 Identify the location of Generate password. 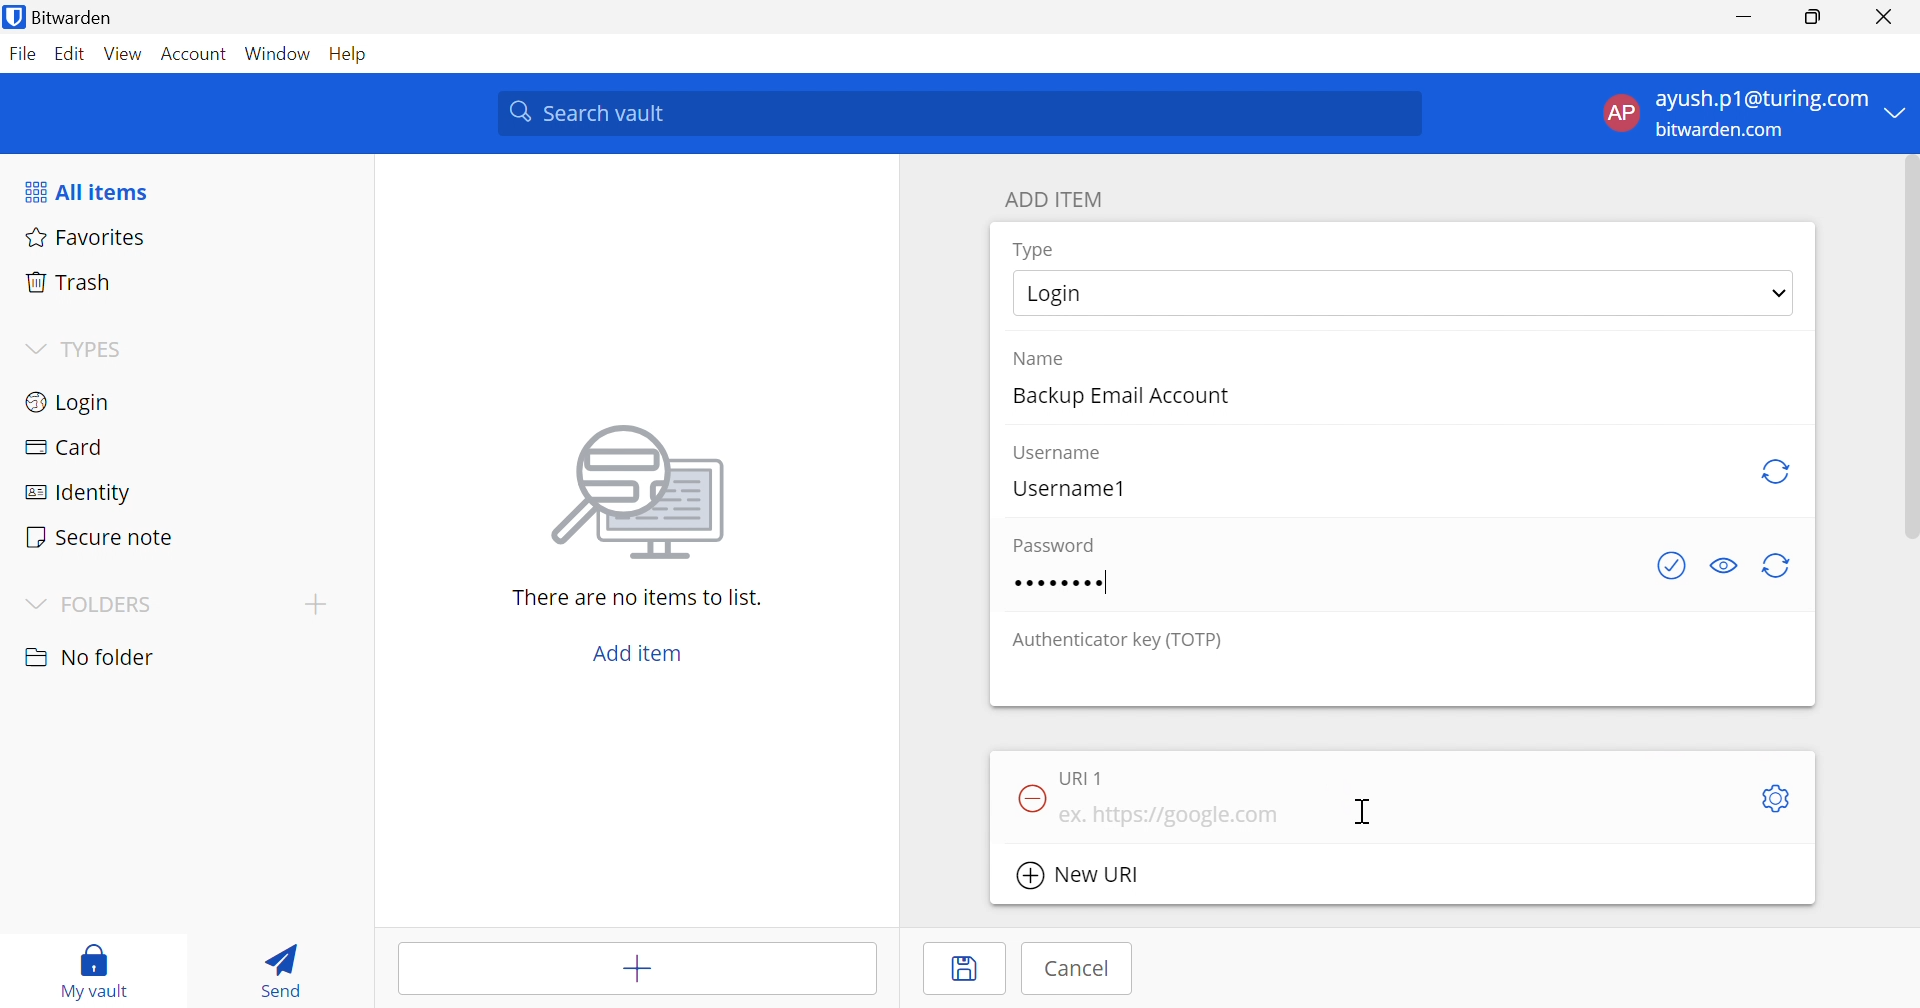
(1781, 567).